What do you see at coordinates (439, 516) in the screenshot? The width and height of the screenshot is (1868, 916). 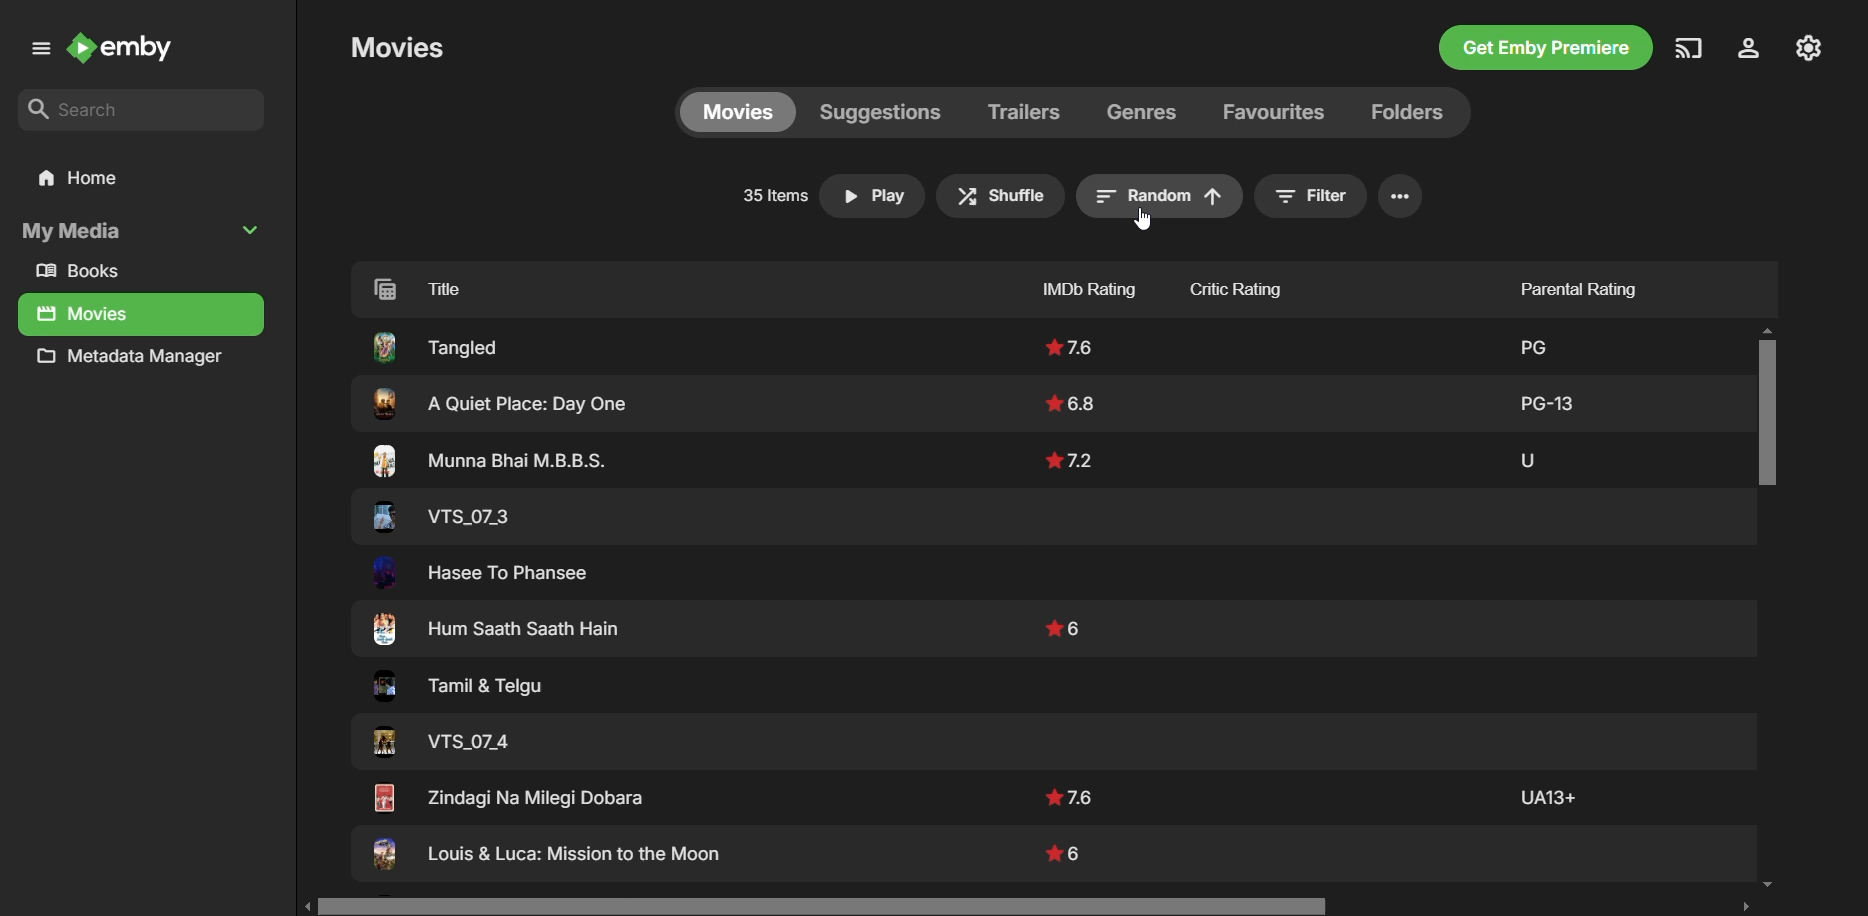 I see `` at bounding box center [439, 516].